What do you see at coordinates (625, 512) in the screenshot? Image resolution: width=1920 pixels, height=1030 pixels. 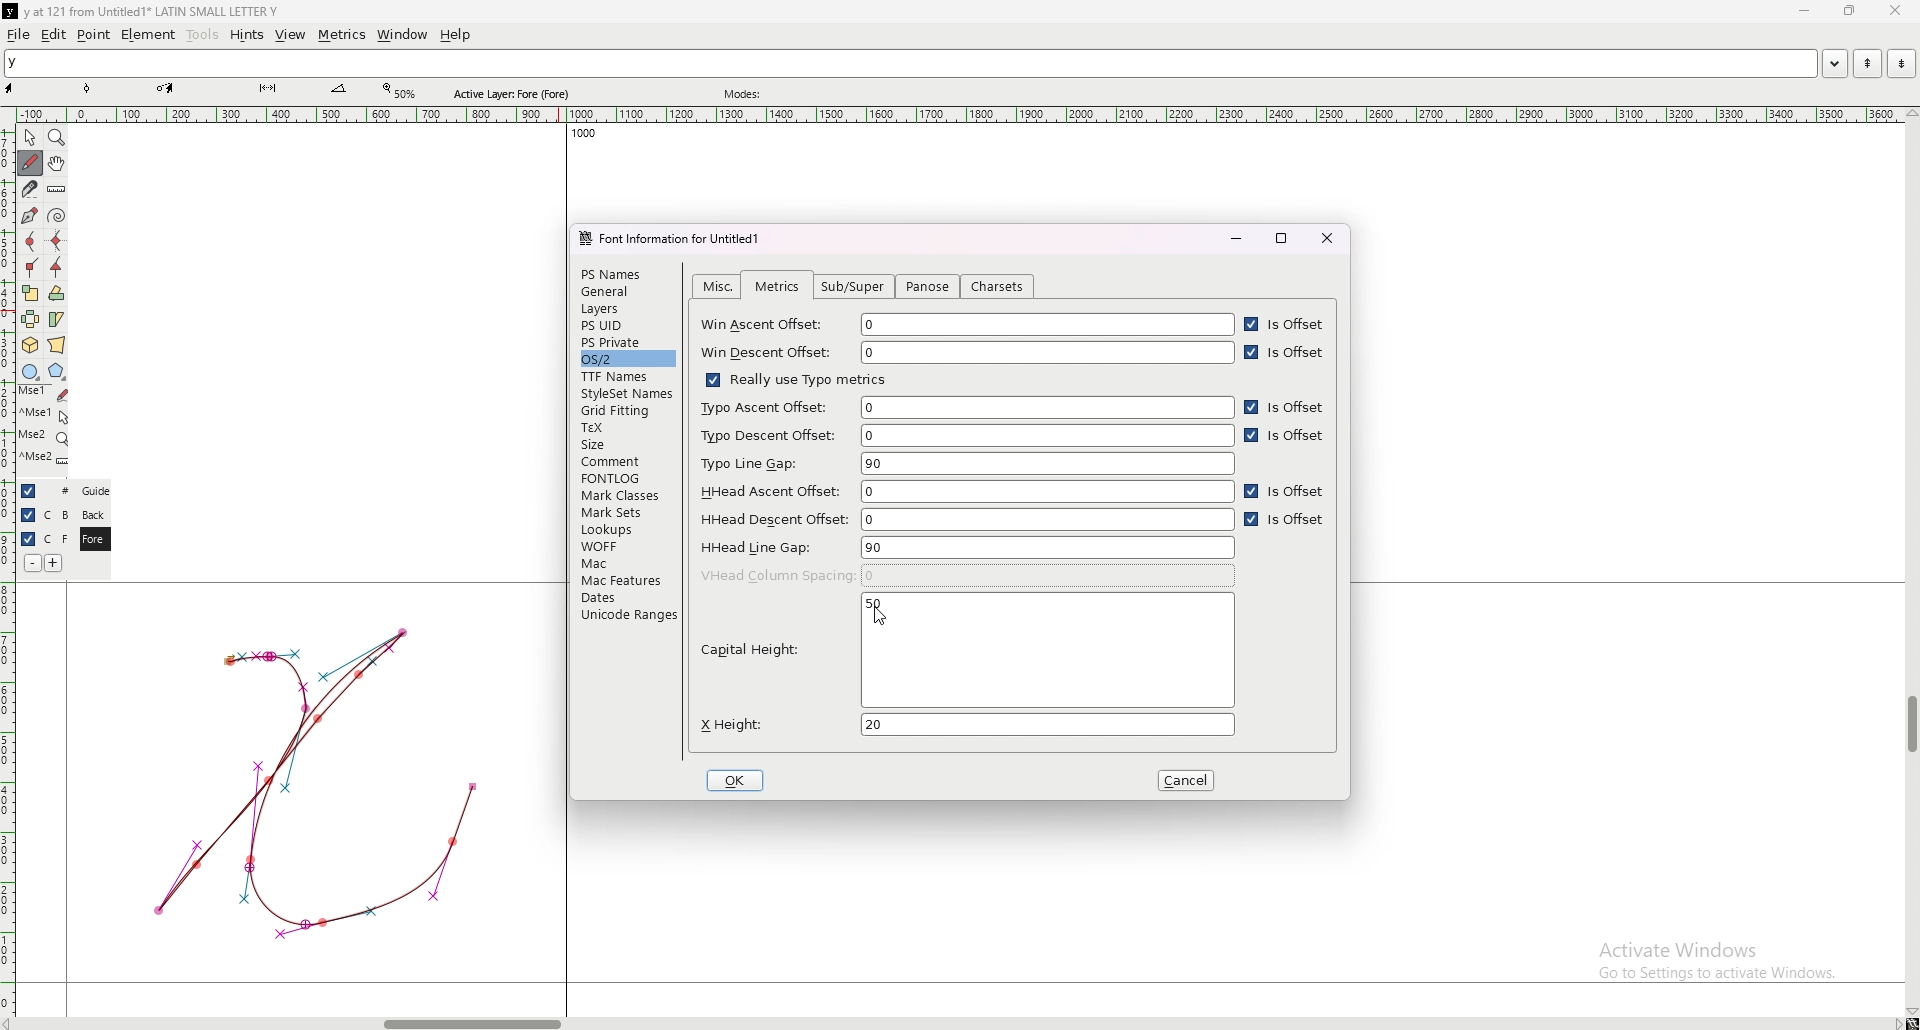 I see `mark sets` at bounding box center [625, 512].